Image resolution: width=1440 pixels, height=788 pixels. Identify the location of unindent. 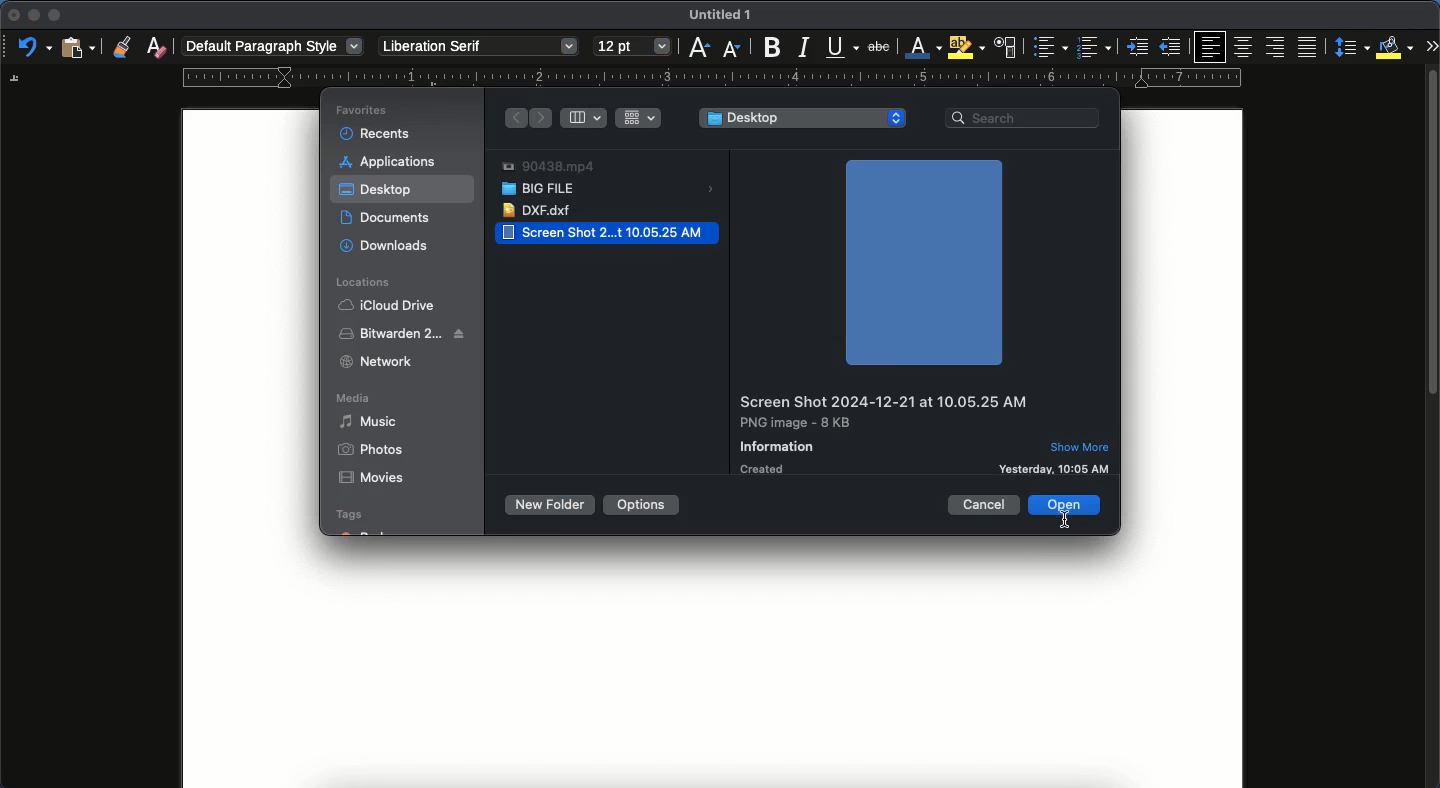
(1172, 47).